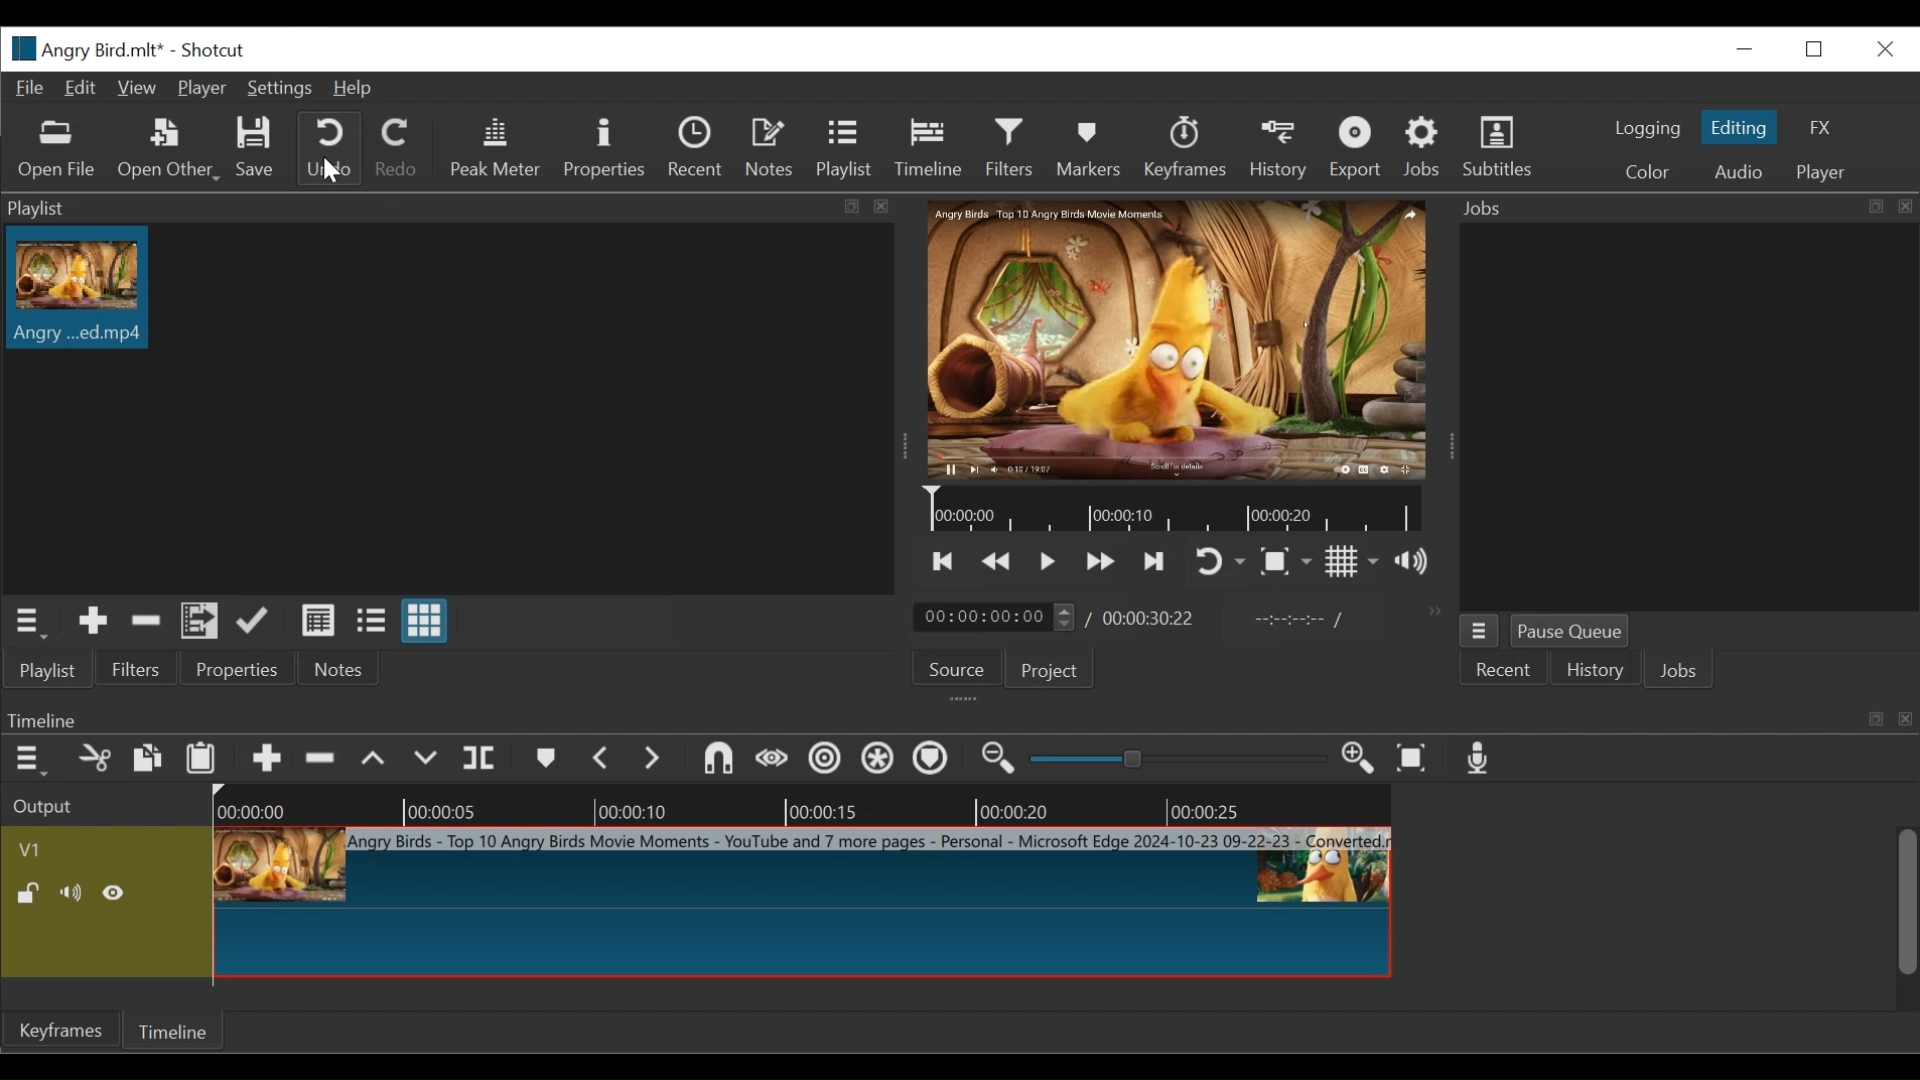 The height and width of the screenshot is (1080, 1920). Describe the element at coordinates (1178, 341) in the screenshot. I see `Media Viewer` at that location.